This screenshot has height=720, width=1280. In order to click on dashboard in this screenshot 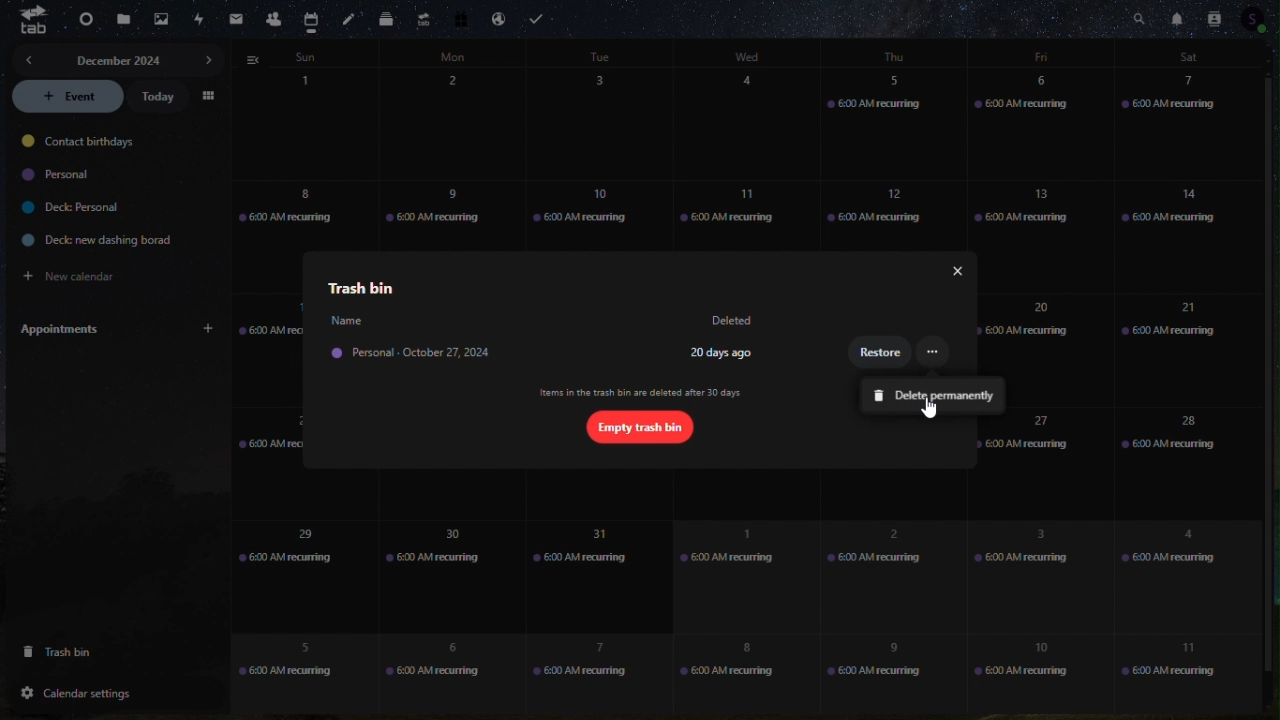, I will do `click(79, 20)`.